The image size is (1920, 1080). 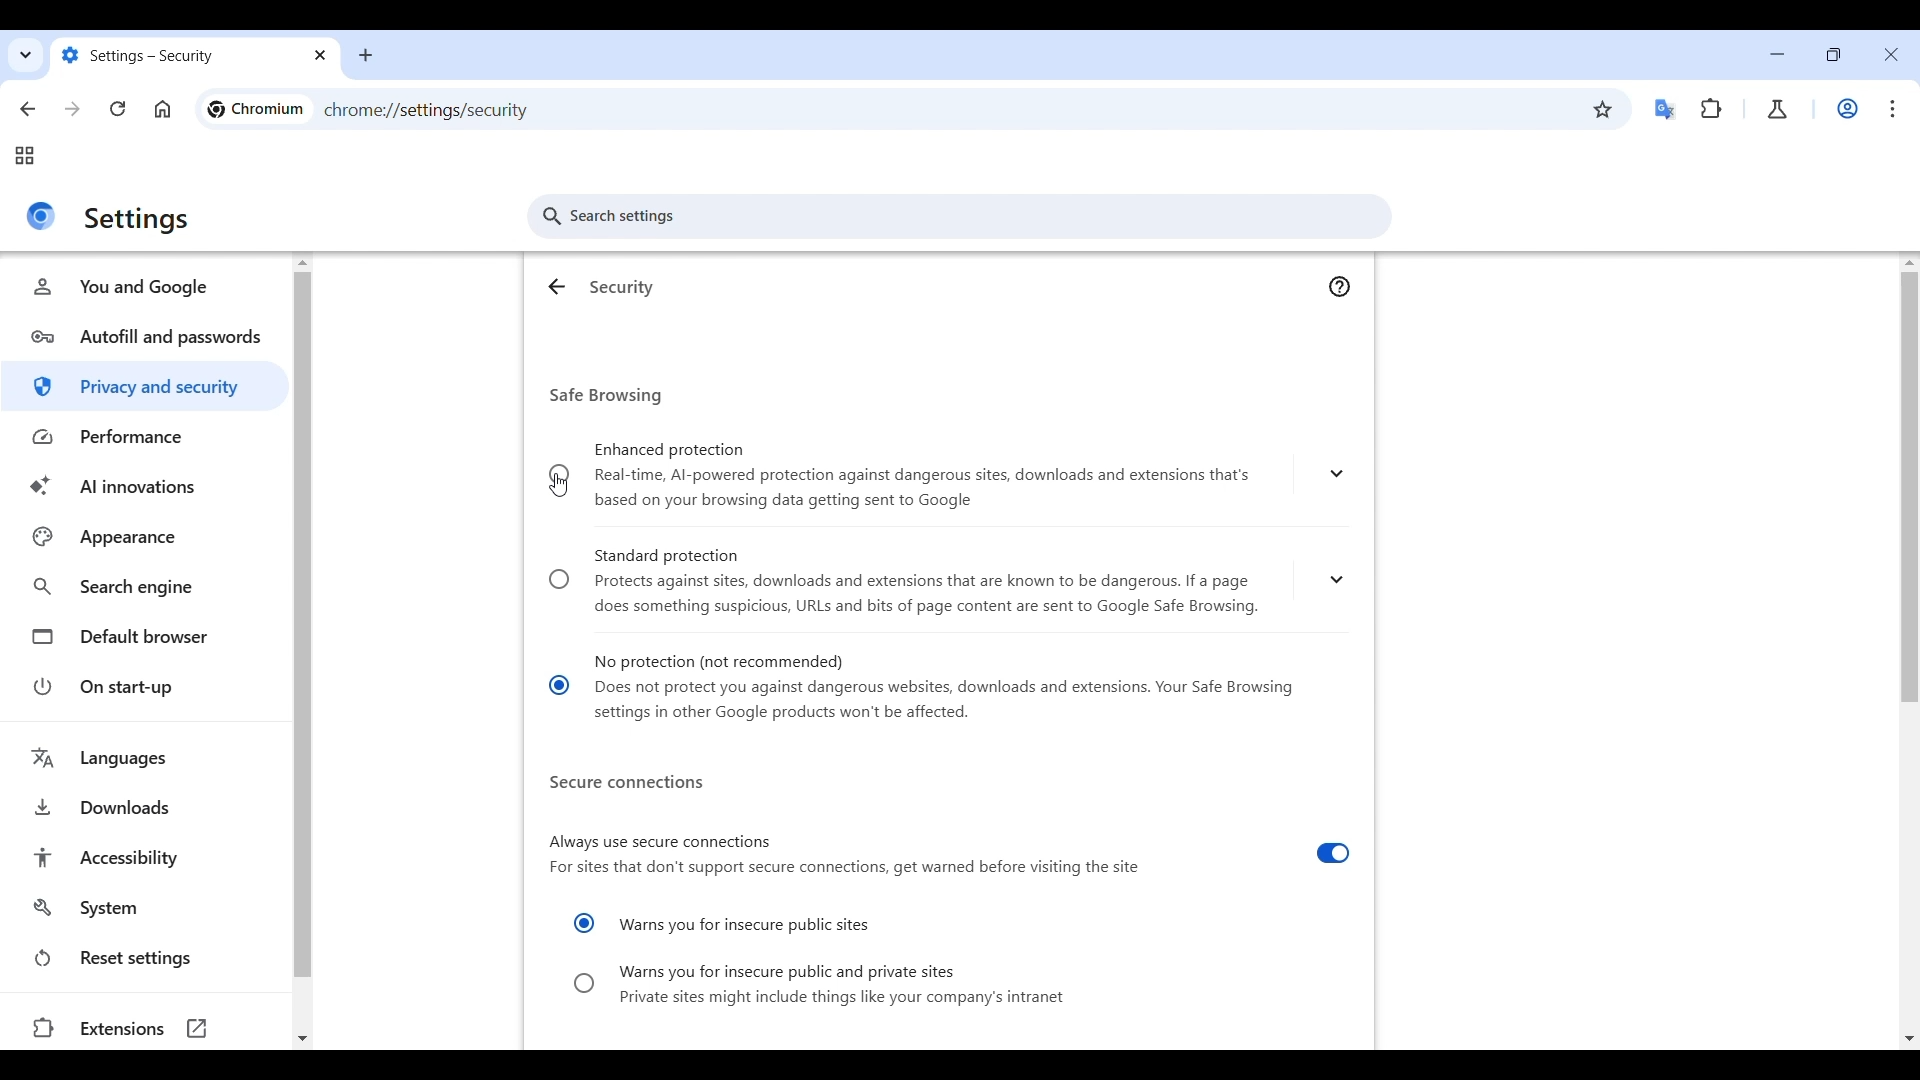 What do you see at coordinates (147, 287) in the screenshot?
I see `You and Google` at bounding box center [147, 287].